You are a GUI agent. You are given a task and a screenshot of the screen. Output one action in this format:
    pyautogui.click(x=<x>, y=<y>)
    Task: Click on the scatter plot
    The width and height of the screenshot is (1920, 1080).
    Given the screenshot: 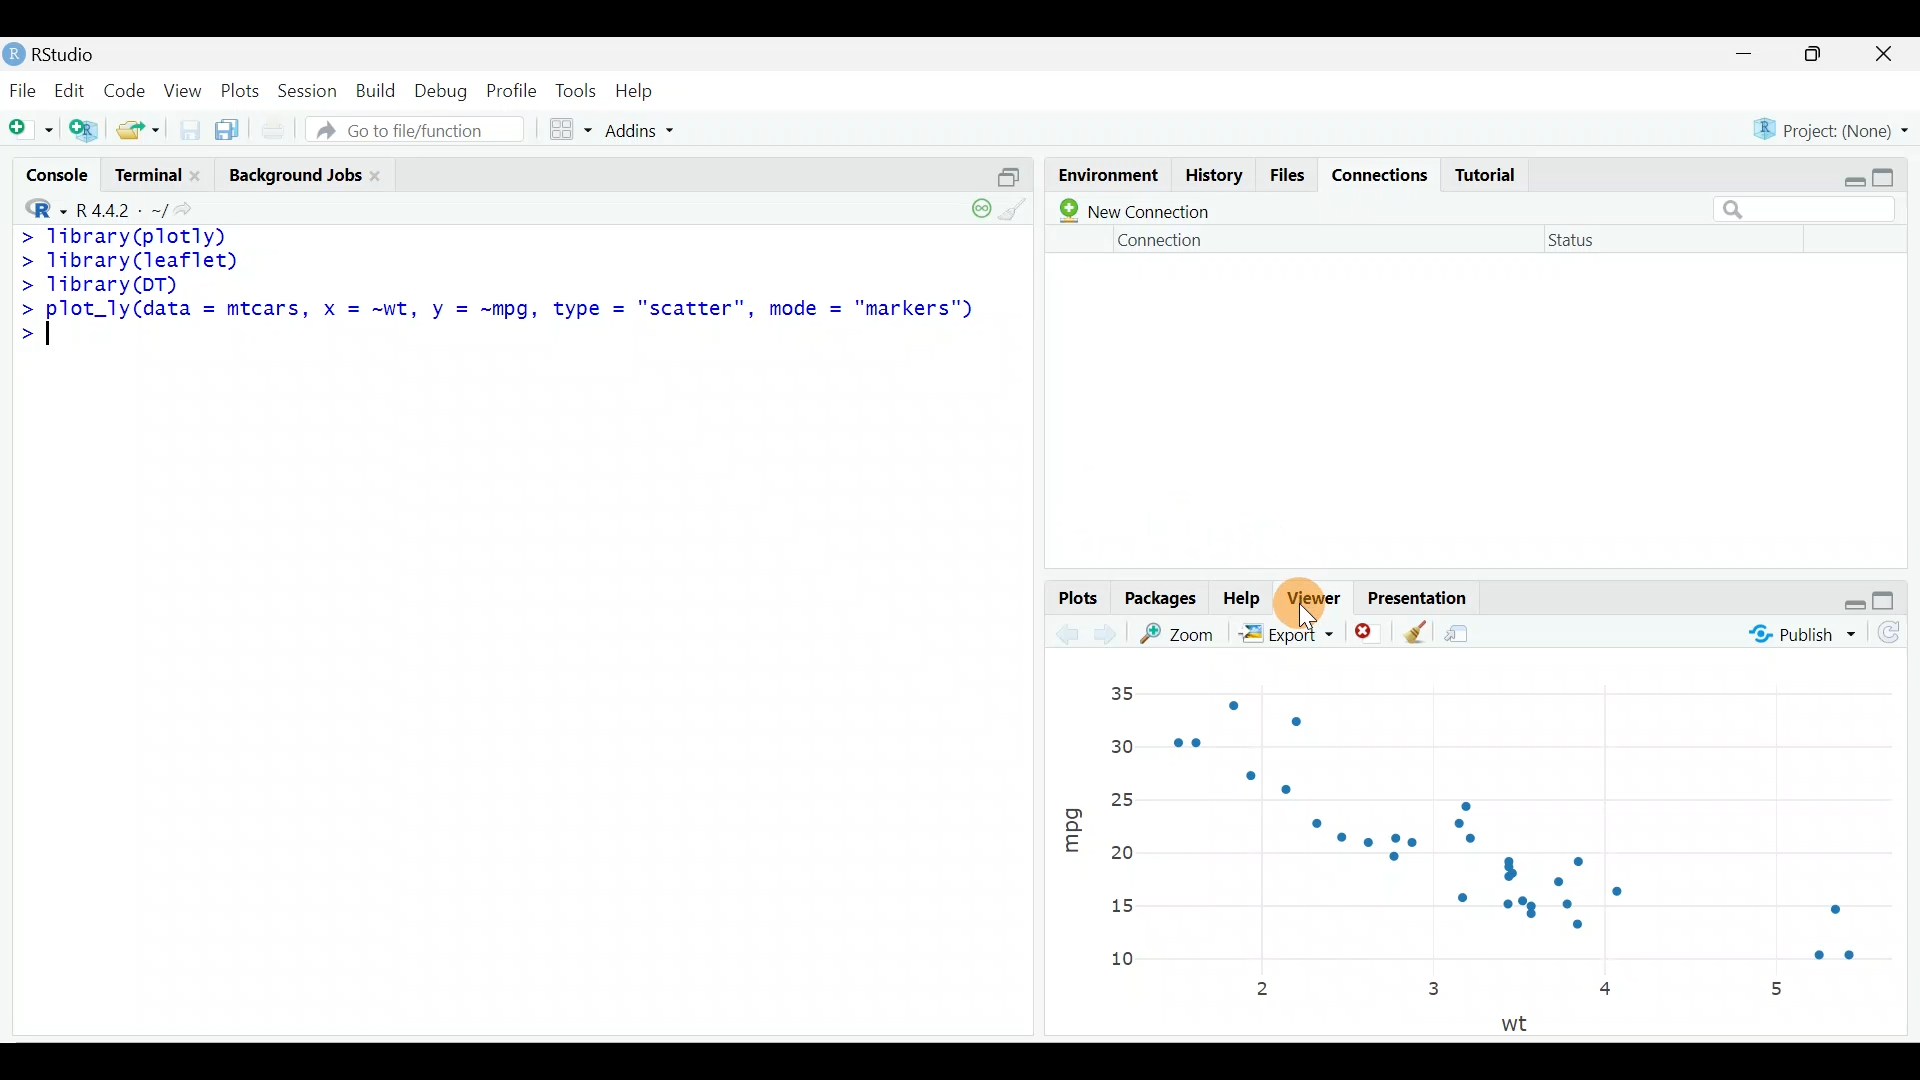 What is the action you would take?
    pyautogui.click(x=1538, y=824)
    